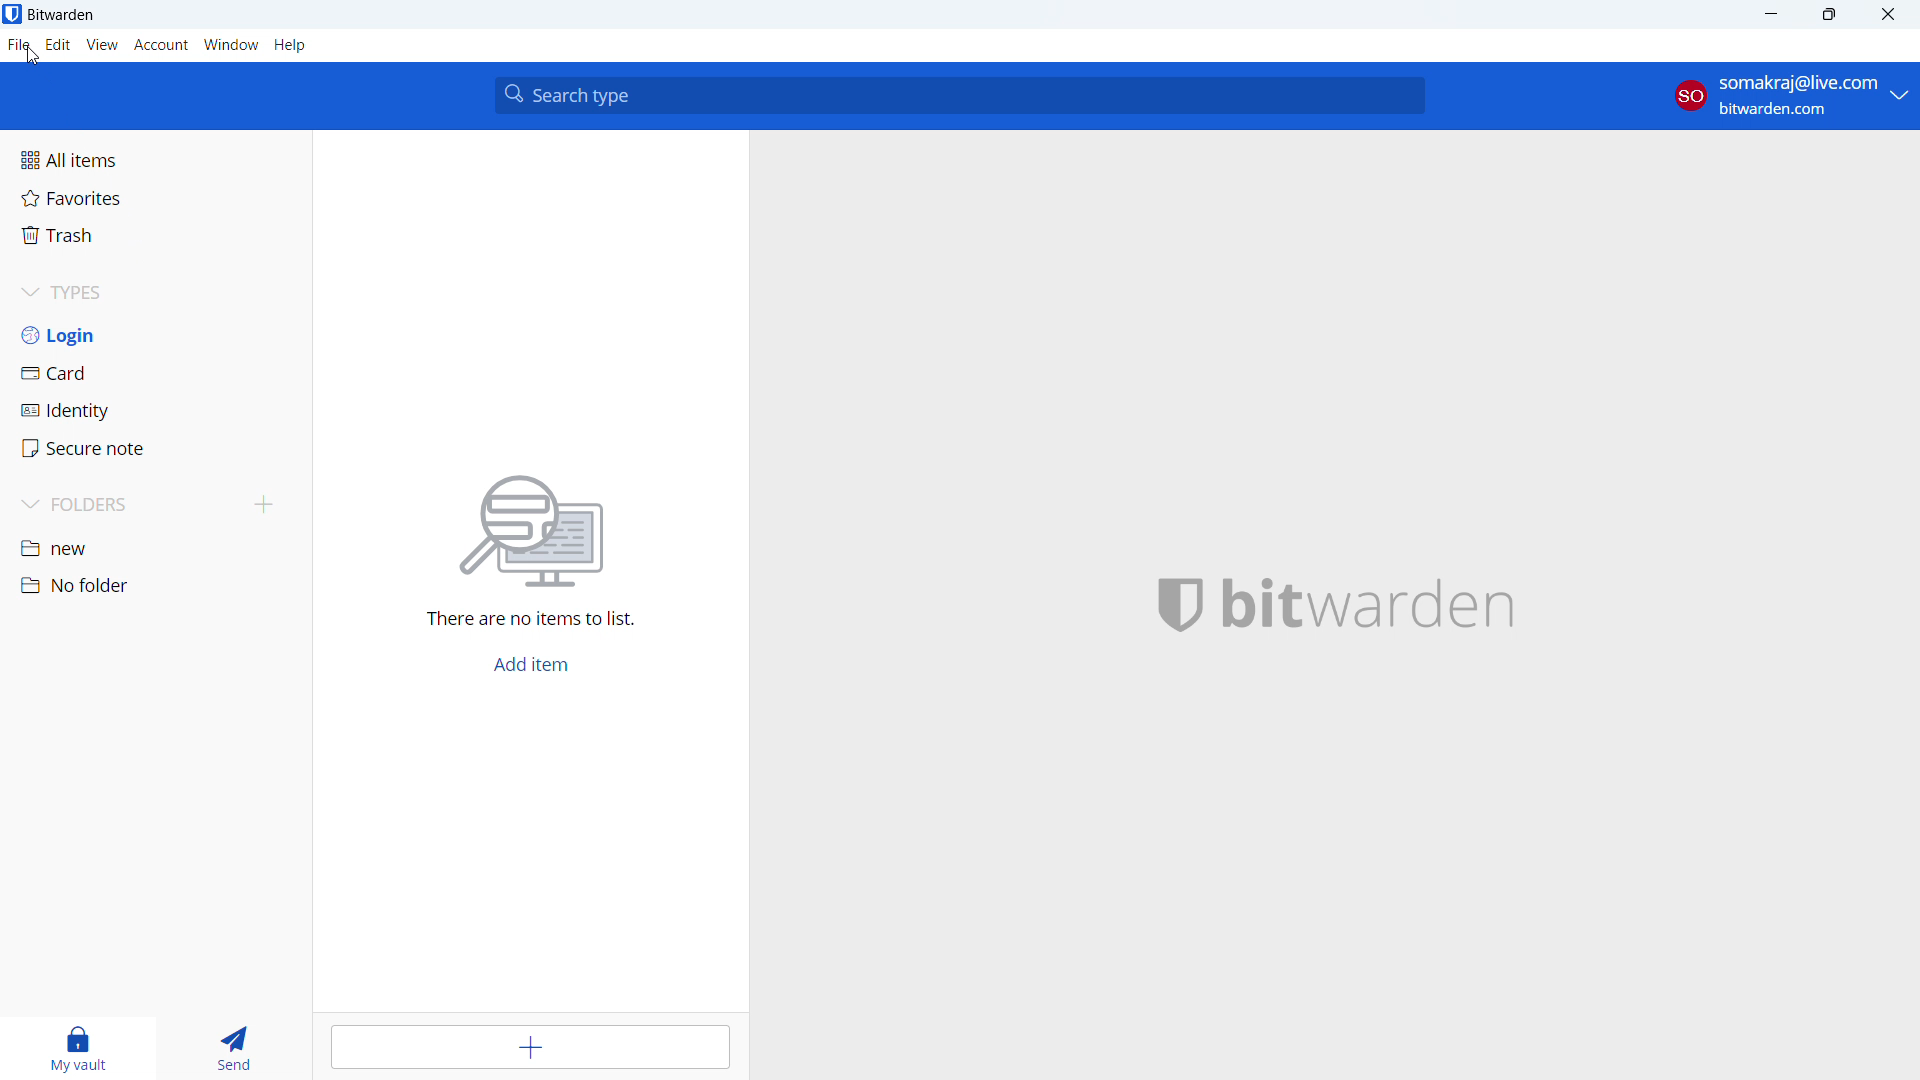 The image size is (1920, 1080). I want to click on search type, so click(960, 96).